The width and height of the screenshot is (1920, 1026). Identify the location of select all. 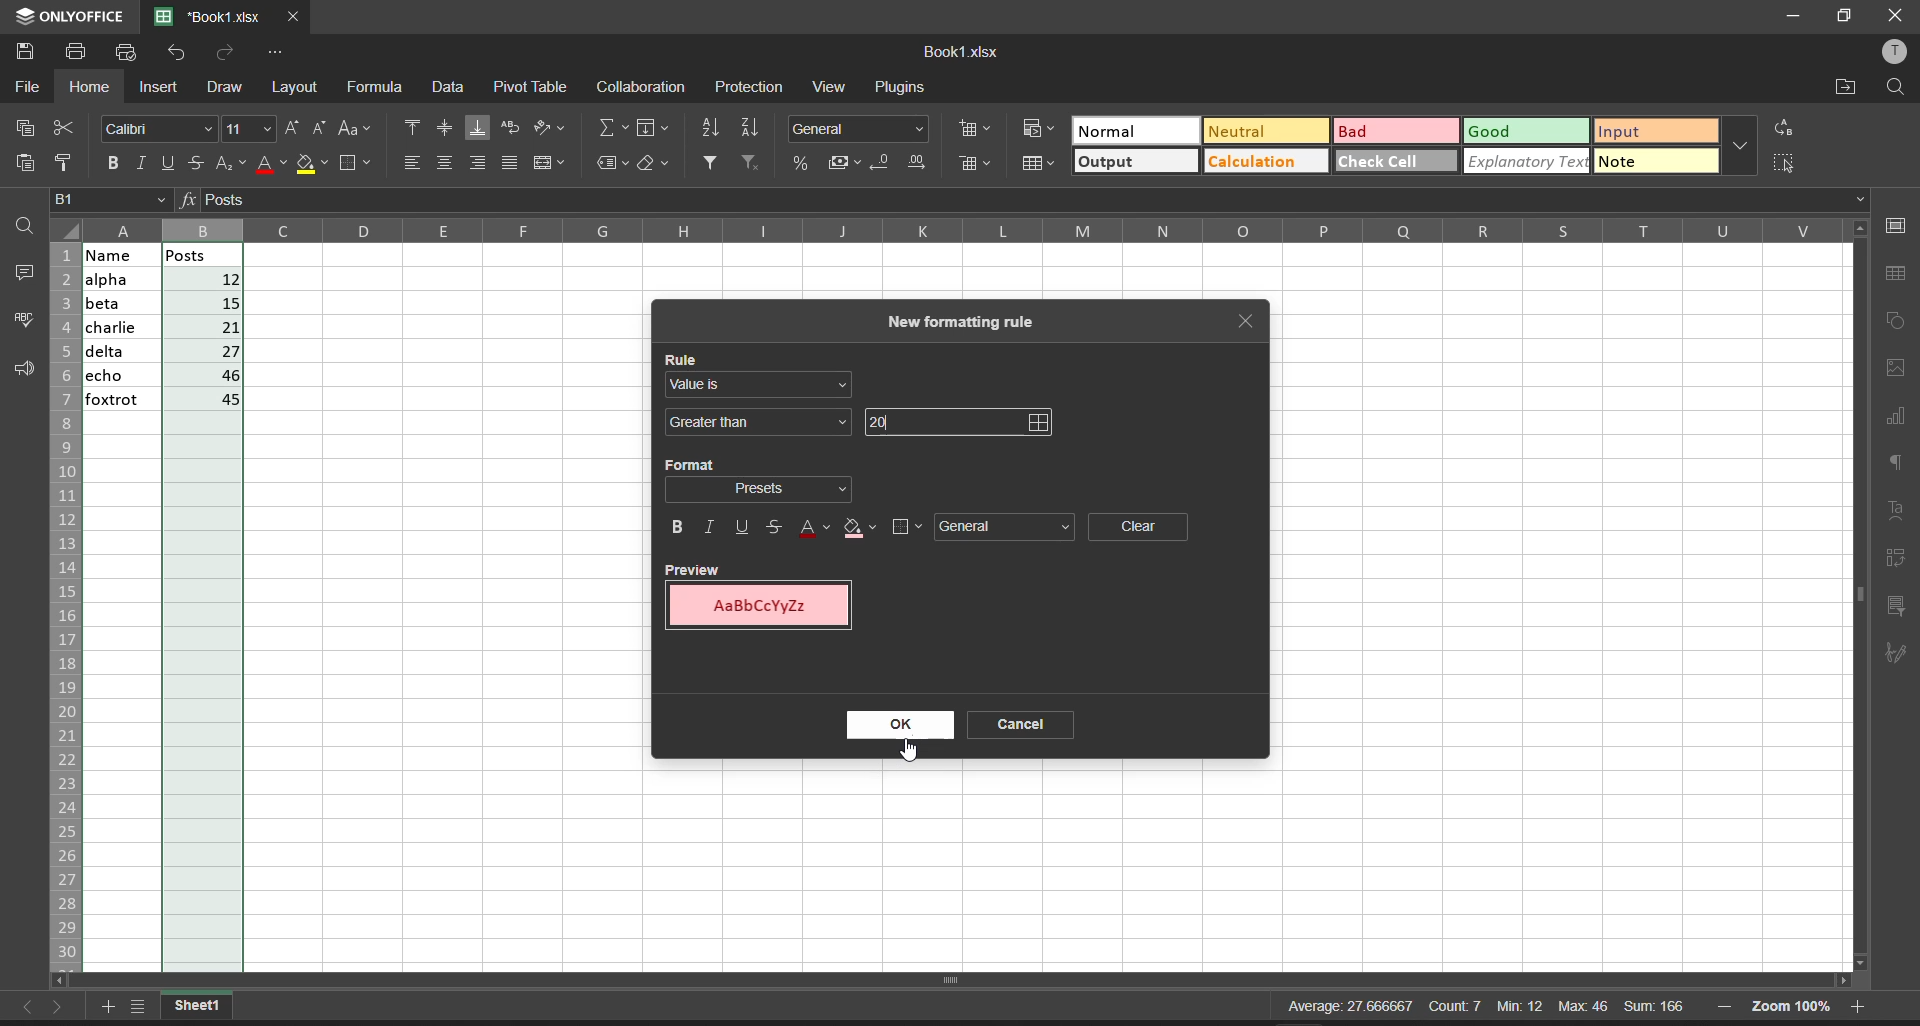
(1787, 161).